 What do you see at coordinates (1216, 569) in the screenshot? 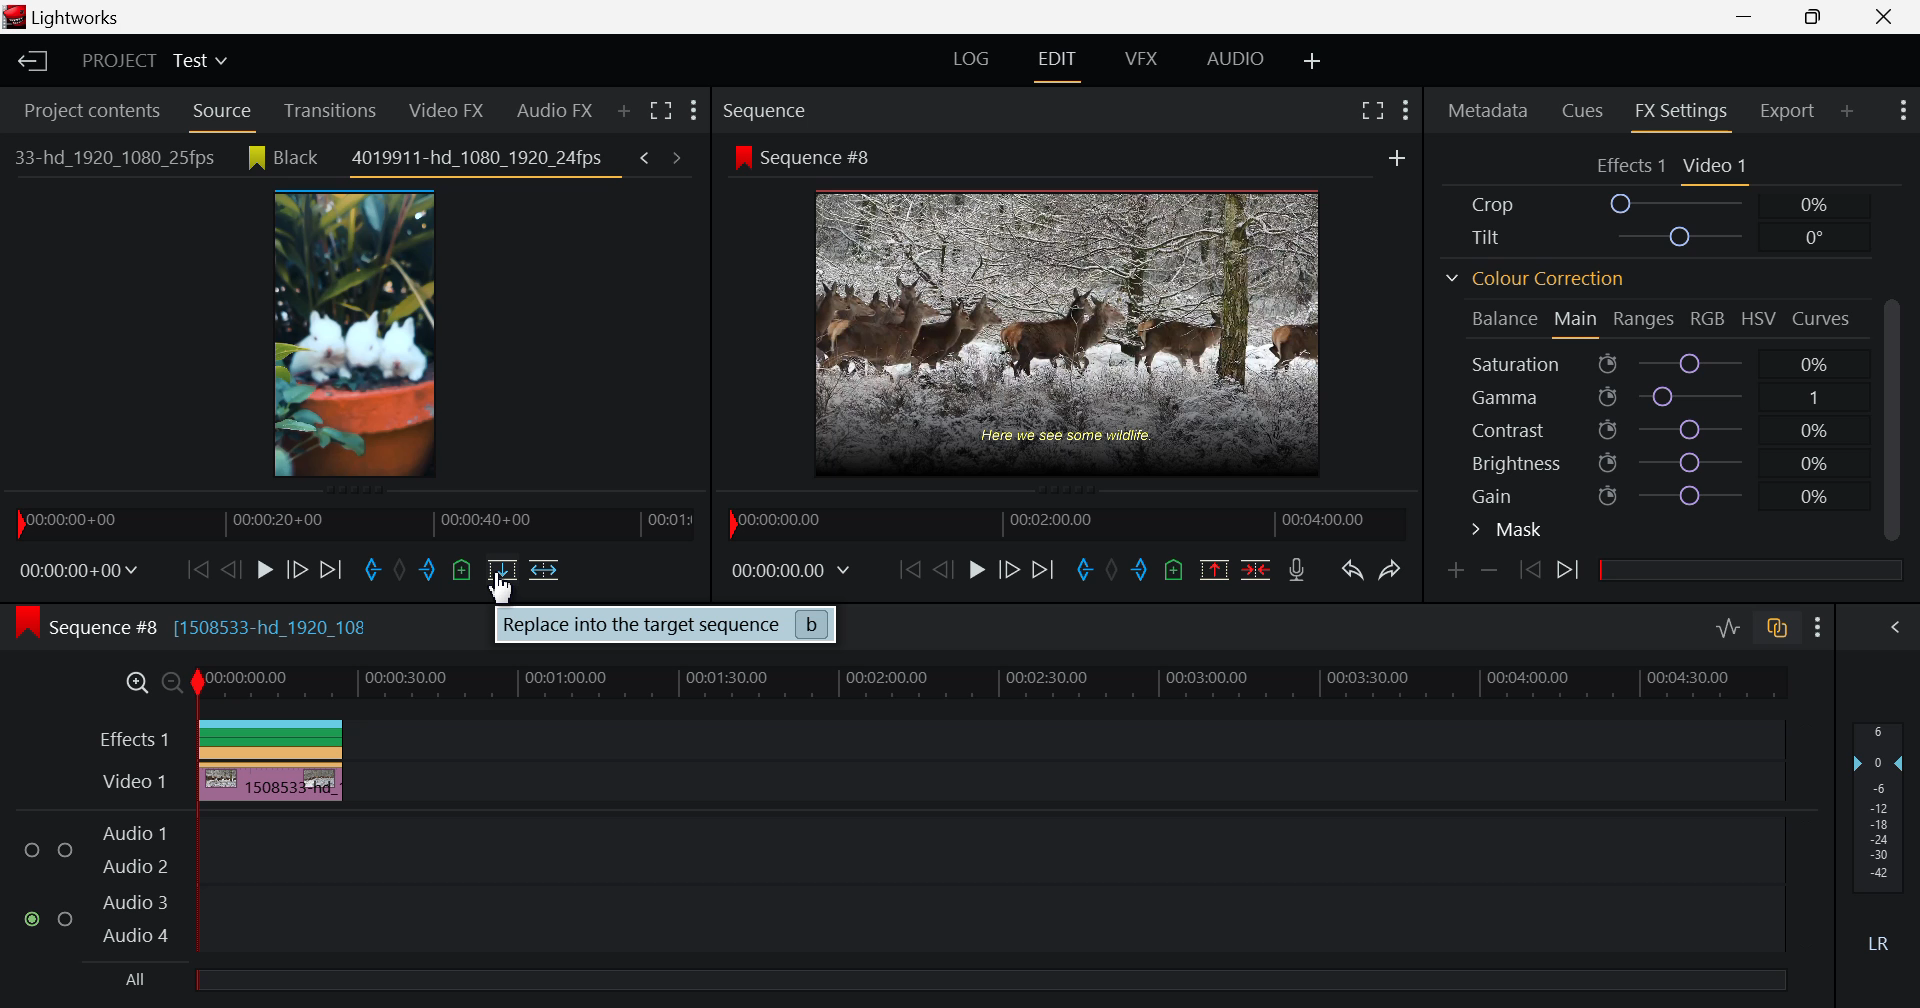
I see `Remove marked section` at bounding box center [1216, 569].